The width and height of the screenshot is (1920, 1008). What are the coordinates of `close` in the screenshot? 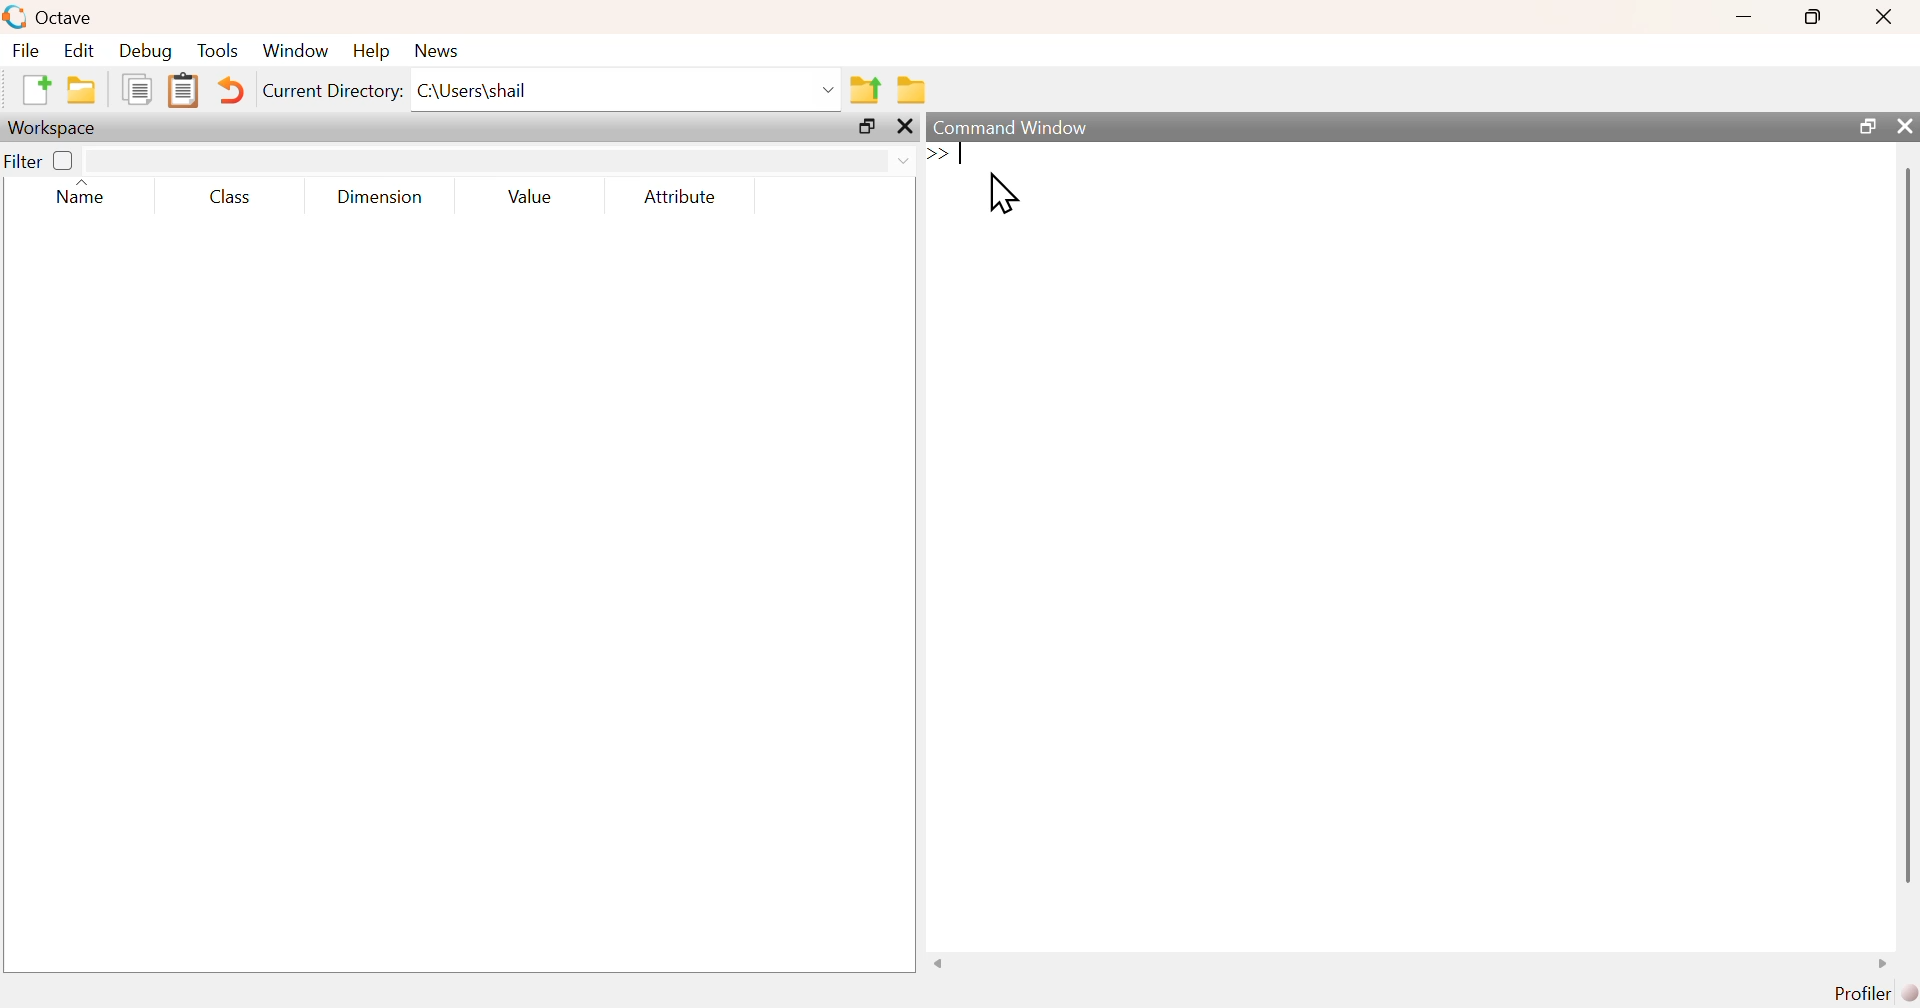 It's located at (905, 127).